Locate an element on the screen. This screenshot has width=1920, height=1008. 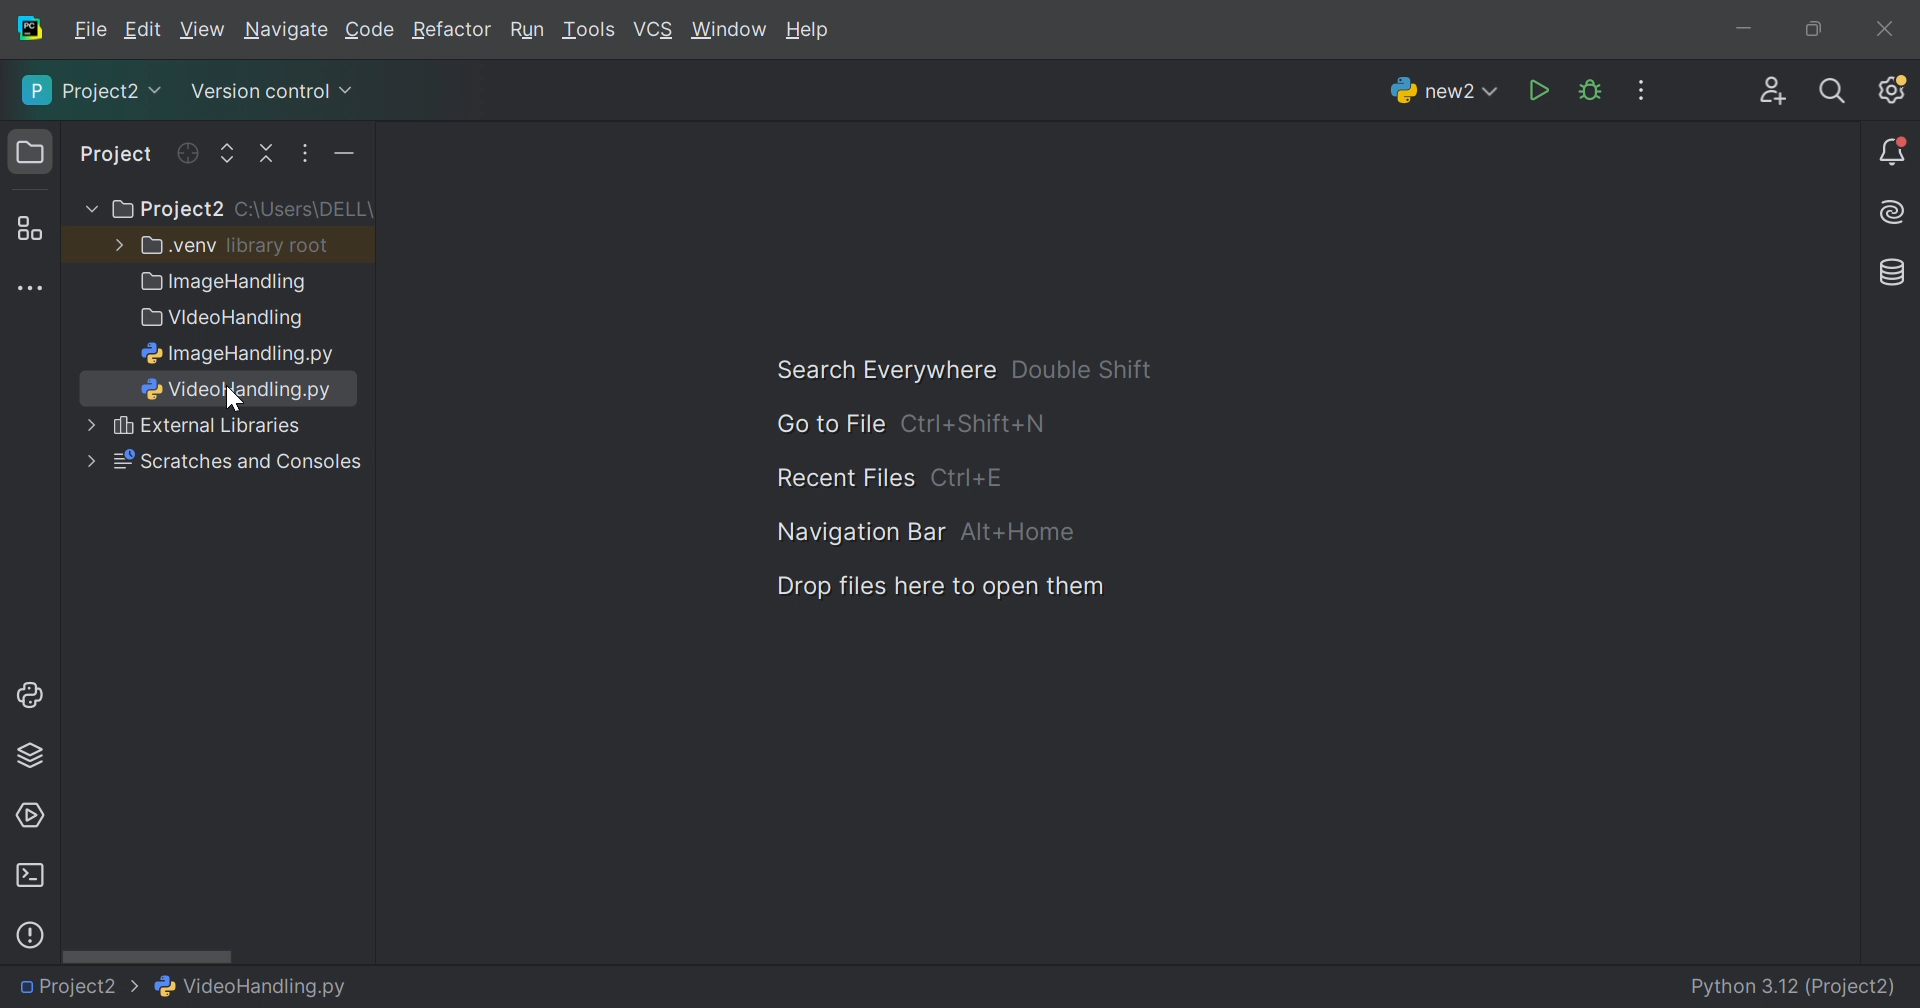
Python 3.12 (Project2) is located at coordinates (1795, 988).